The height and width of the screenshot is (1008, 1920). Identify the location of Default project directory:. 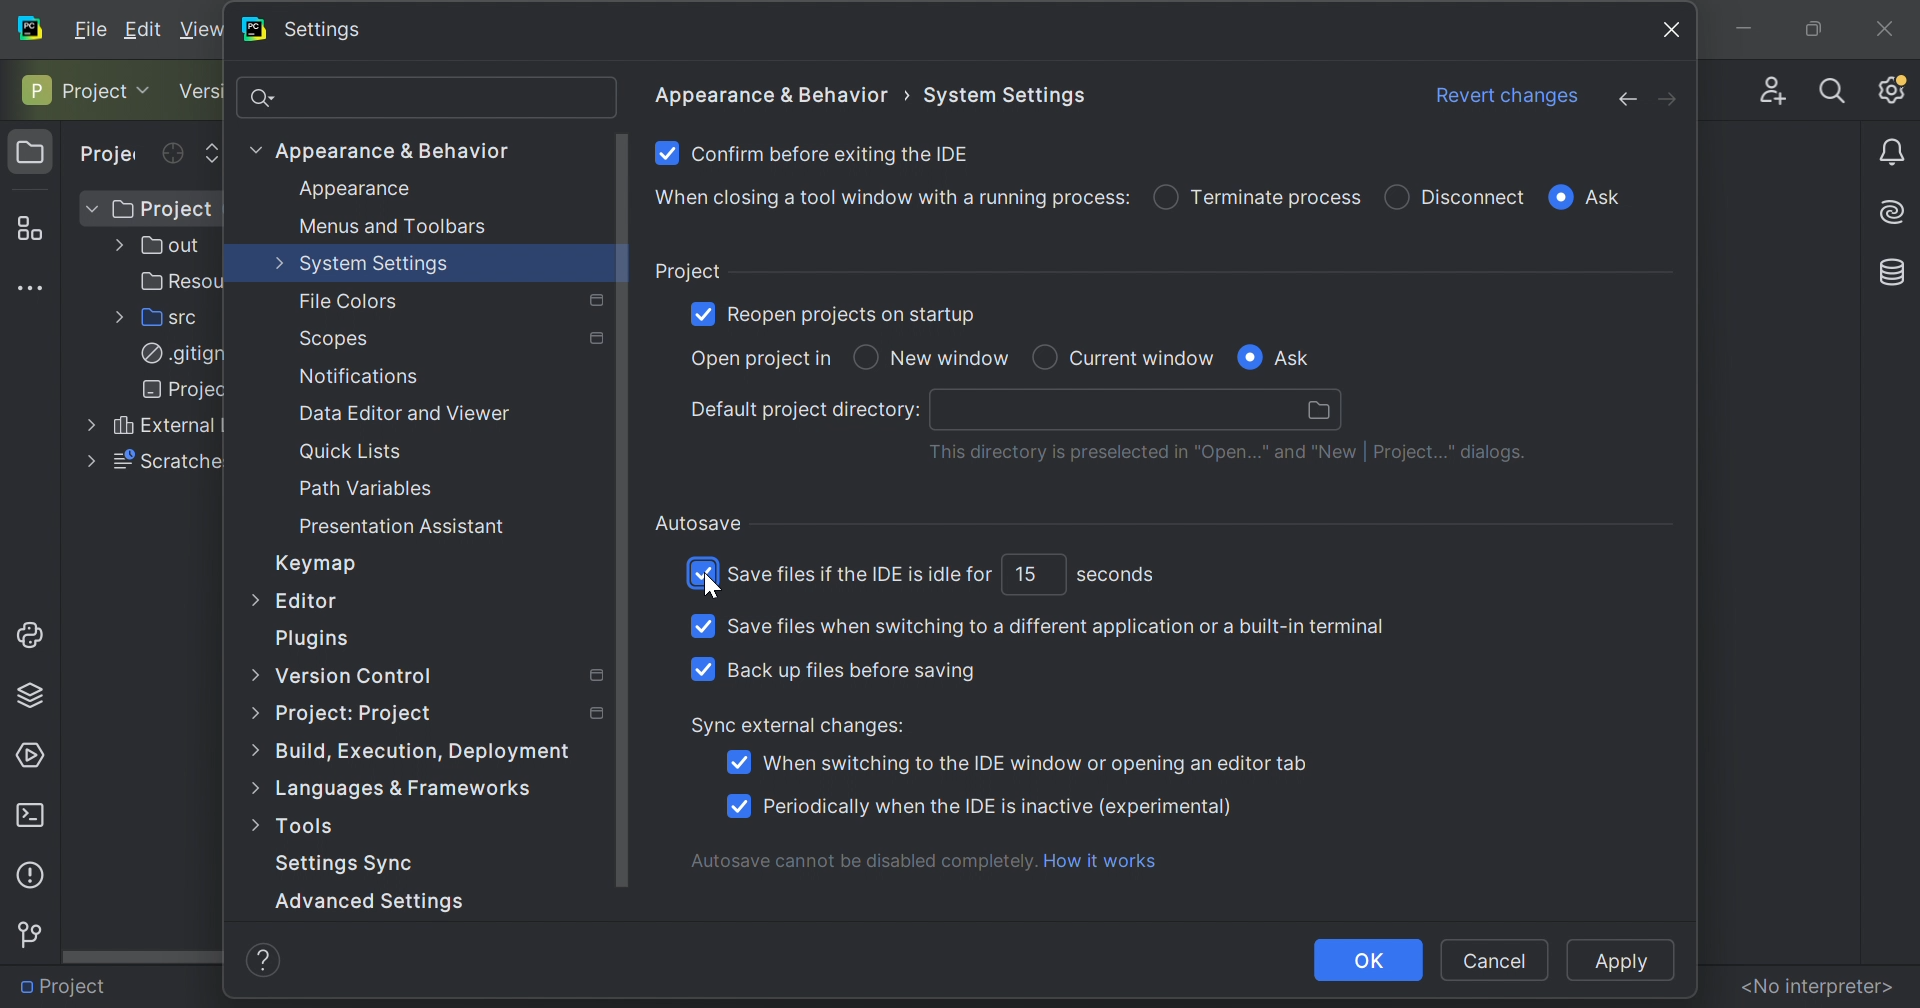
(804, 410).